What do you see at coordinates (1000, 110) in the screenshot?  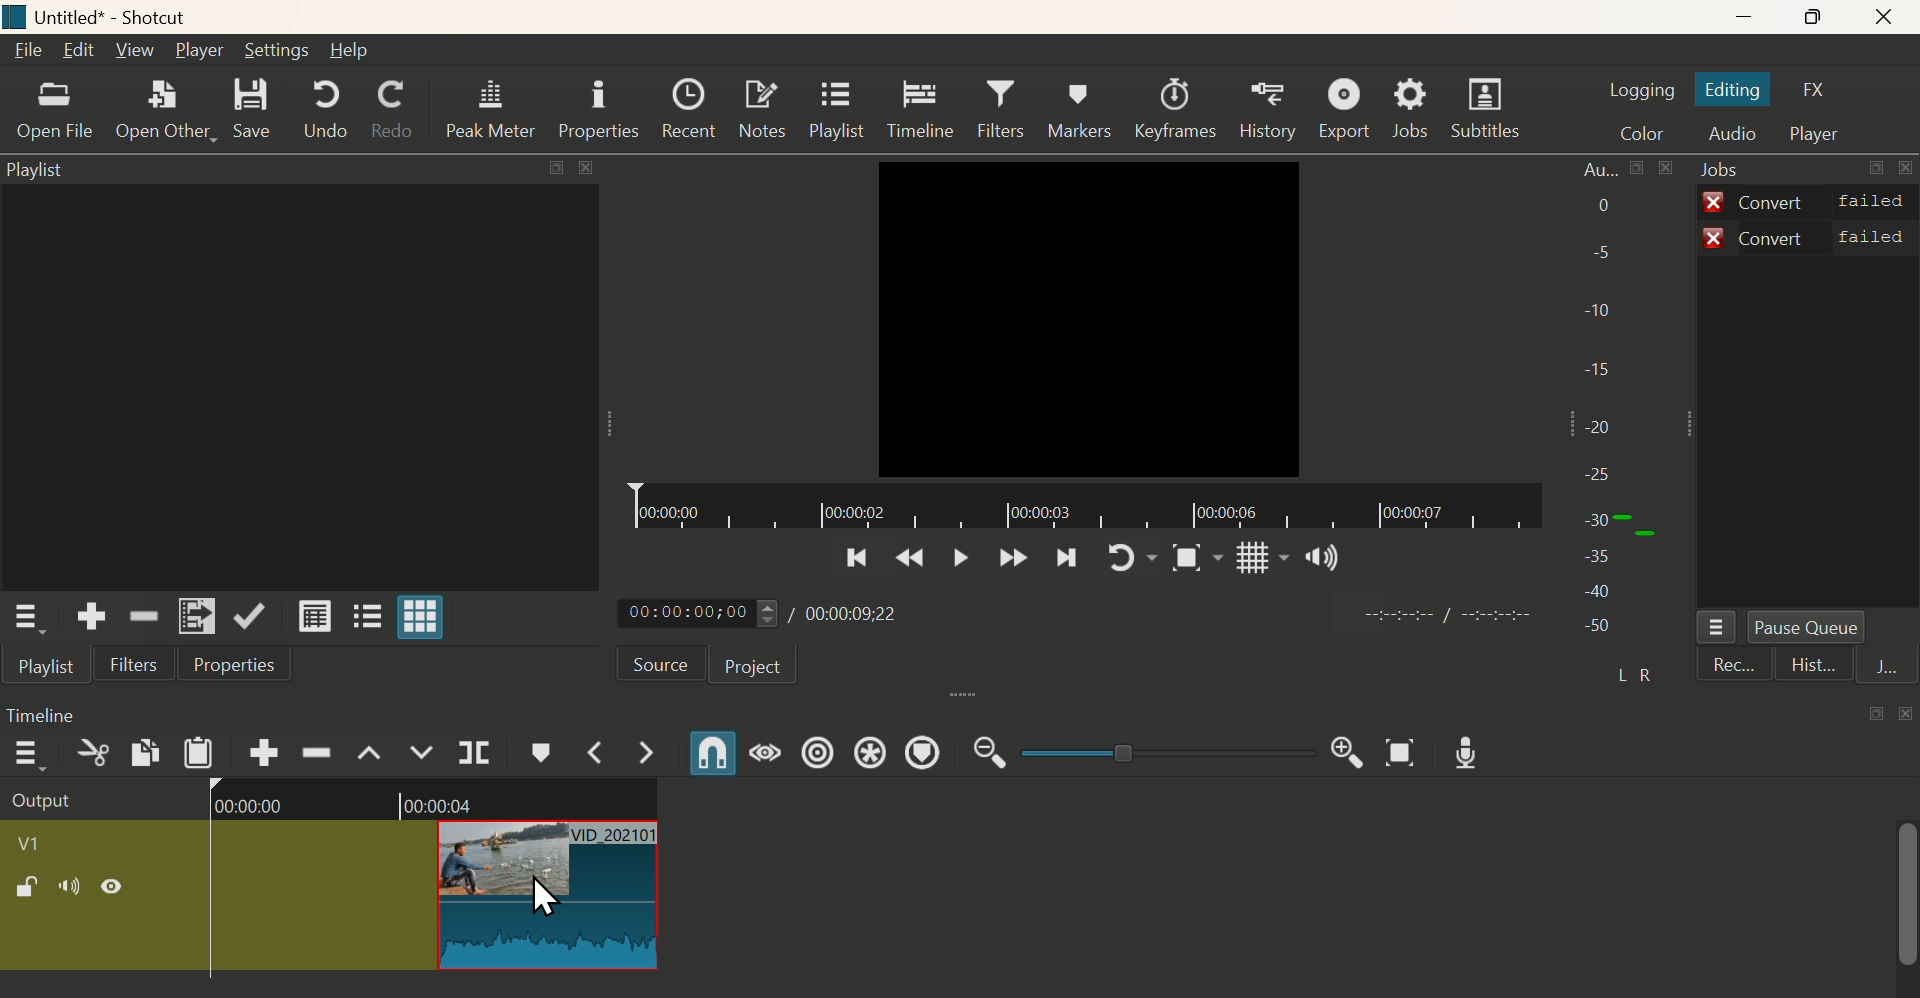 I see `Filters` at bounding box center [1000, 110].